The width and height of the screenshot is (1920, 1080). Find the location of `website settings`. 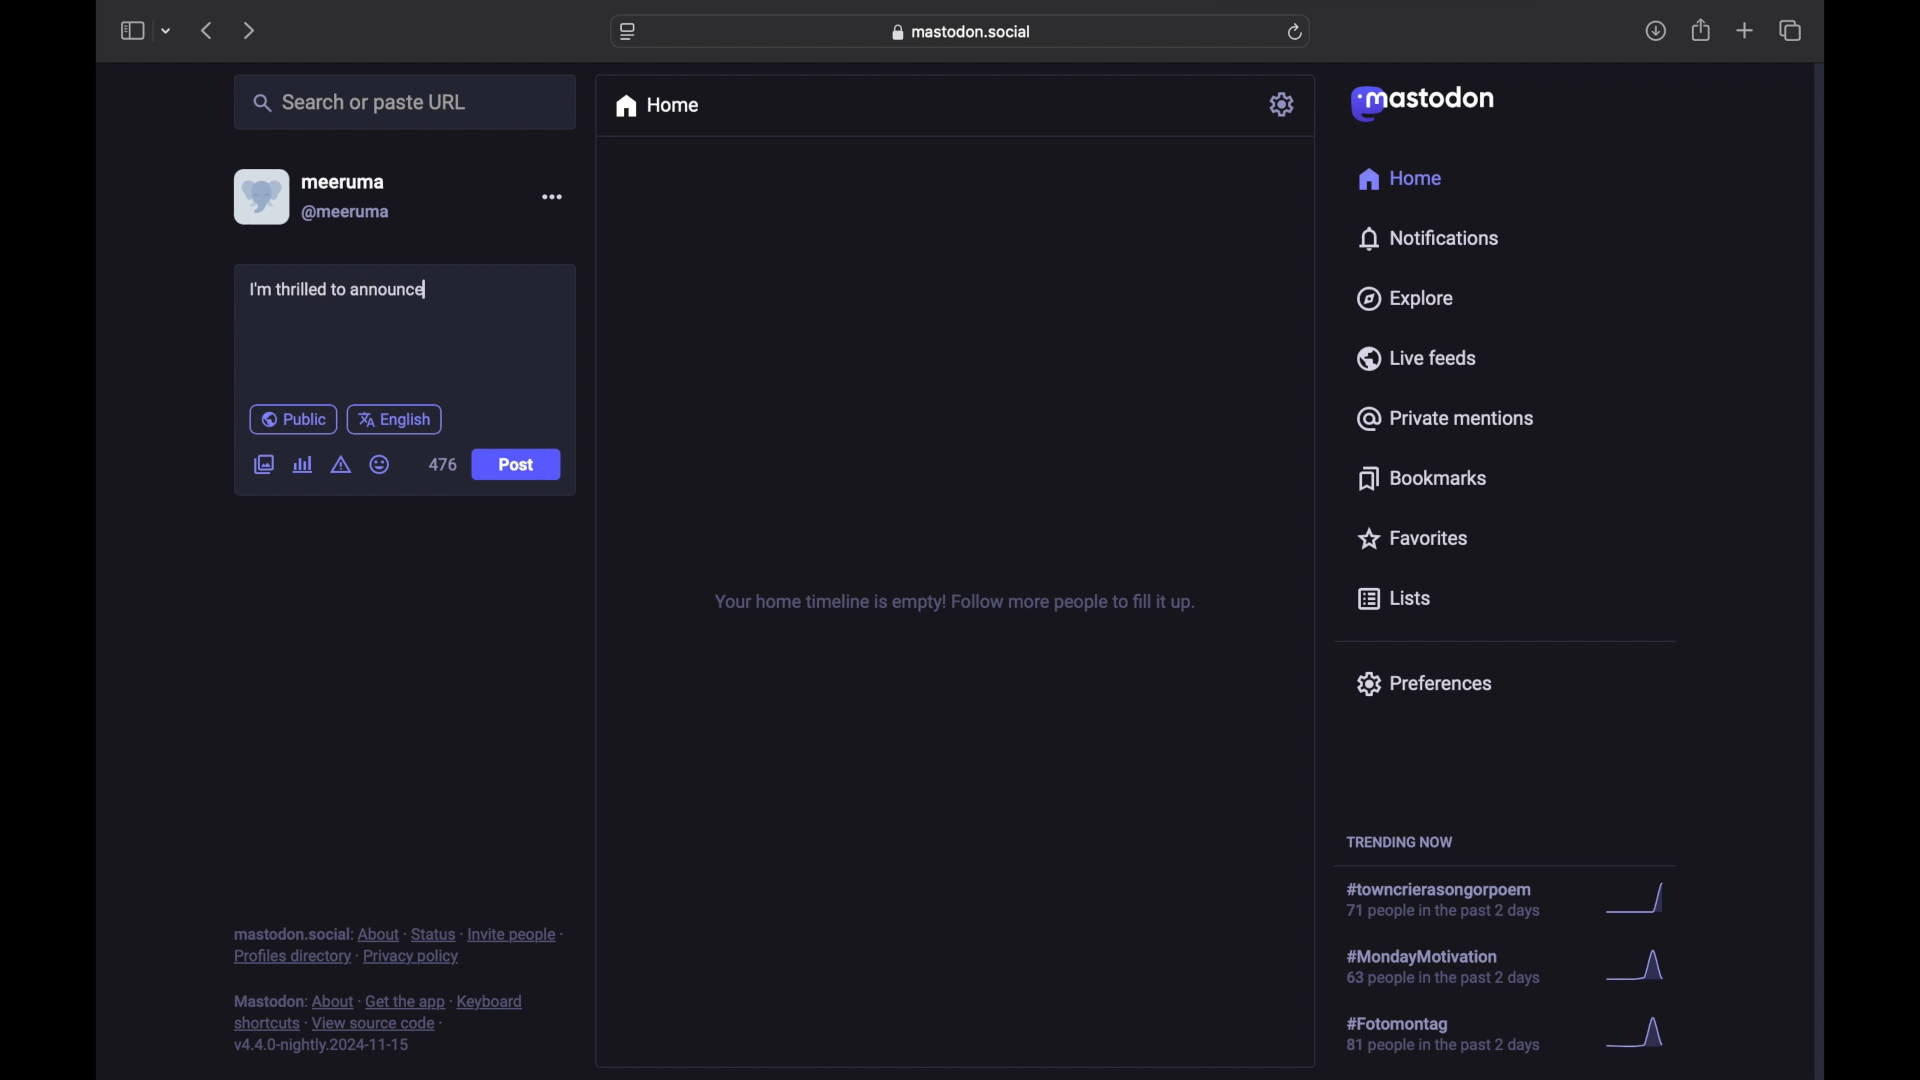

website settings is located at coordinates (628, 33).